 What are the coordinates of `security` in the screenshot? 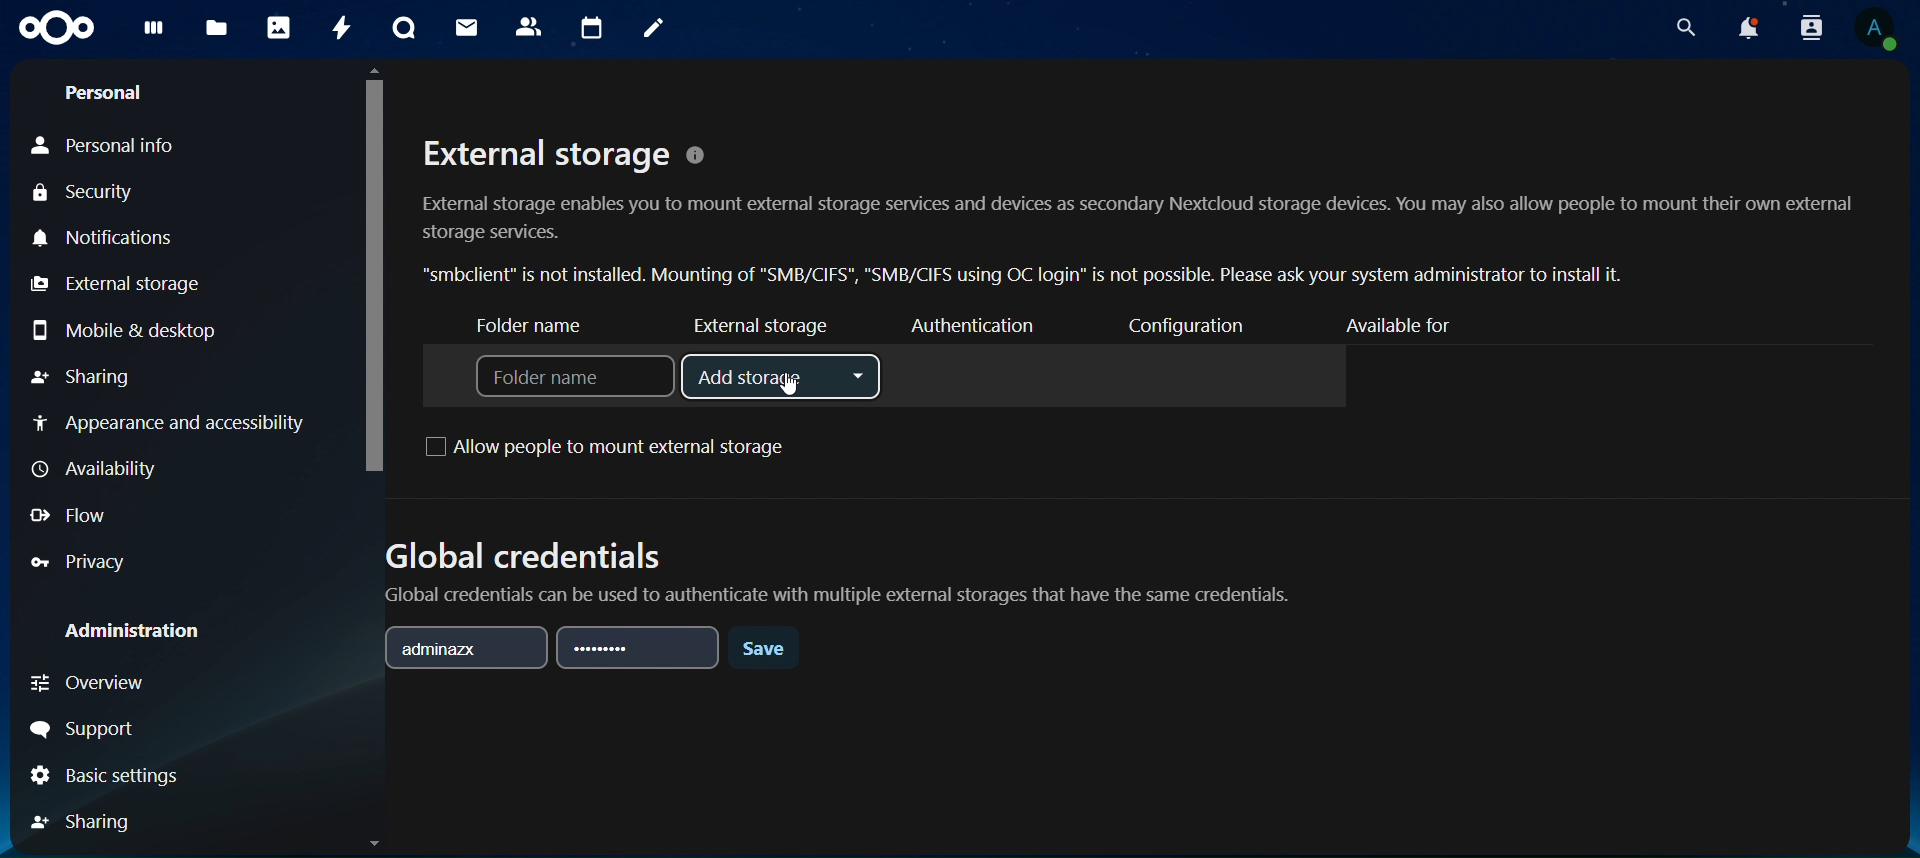 It's located at (101, 192).